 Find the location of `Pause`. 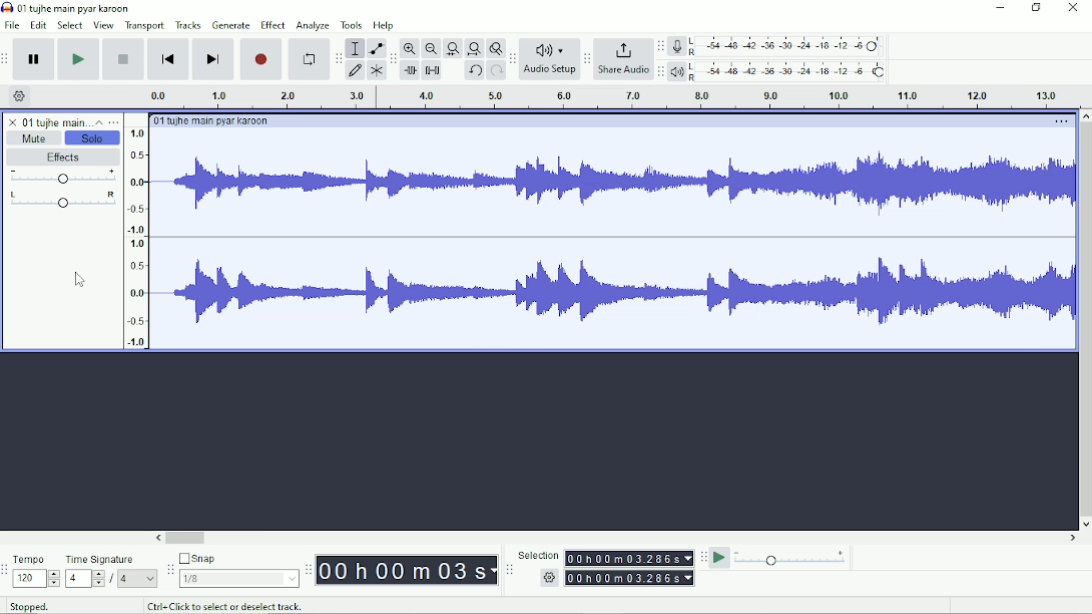

Pause is located at coordinates (35, 59).